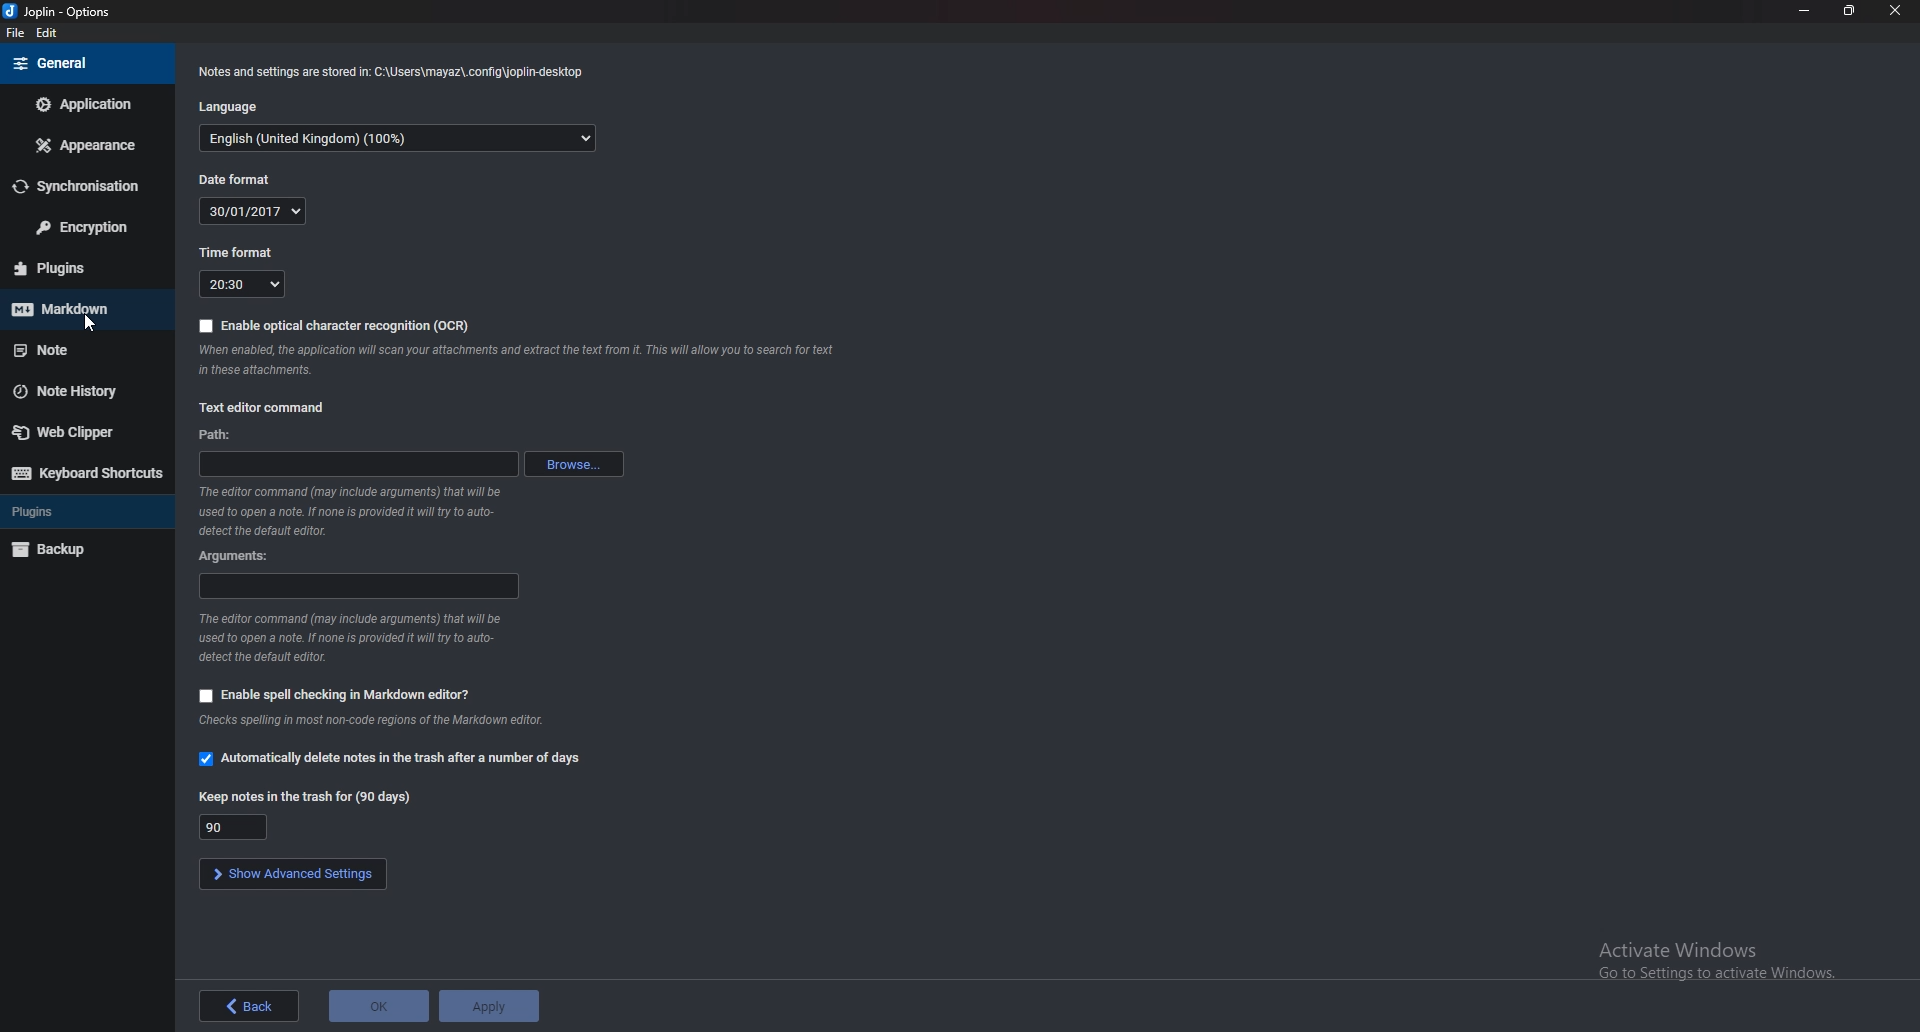 This screenshot has height=1032, width=1920. I want to click on Mark down, so click(79, 306).